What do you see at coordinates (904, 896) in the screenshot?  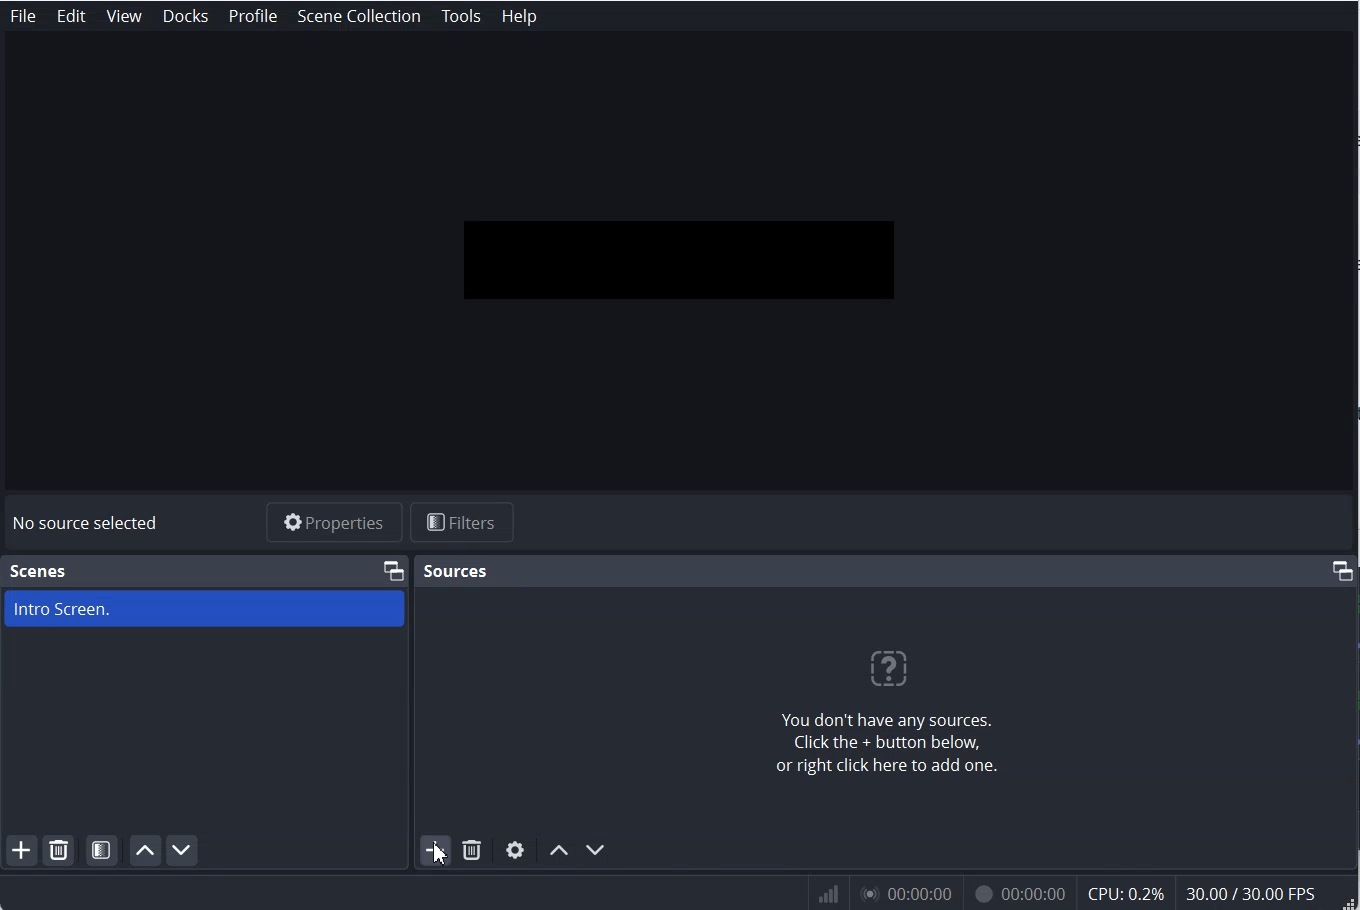 I see `0:00` at bounding box center [904, 896].